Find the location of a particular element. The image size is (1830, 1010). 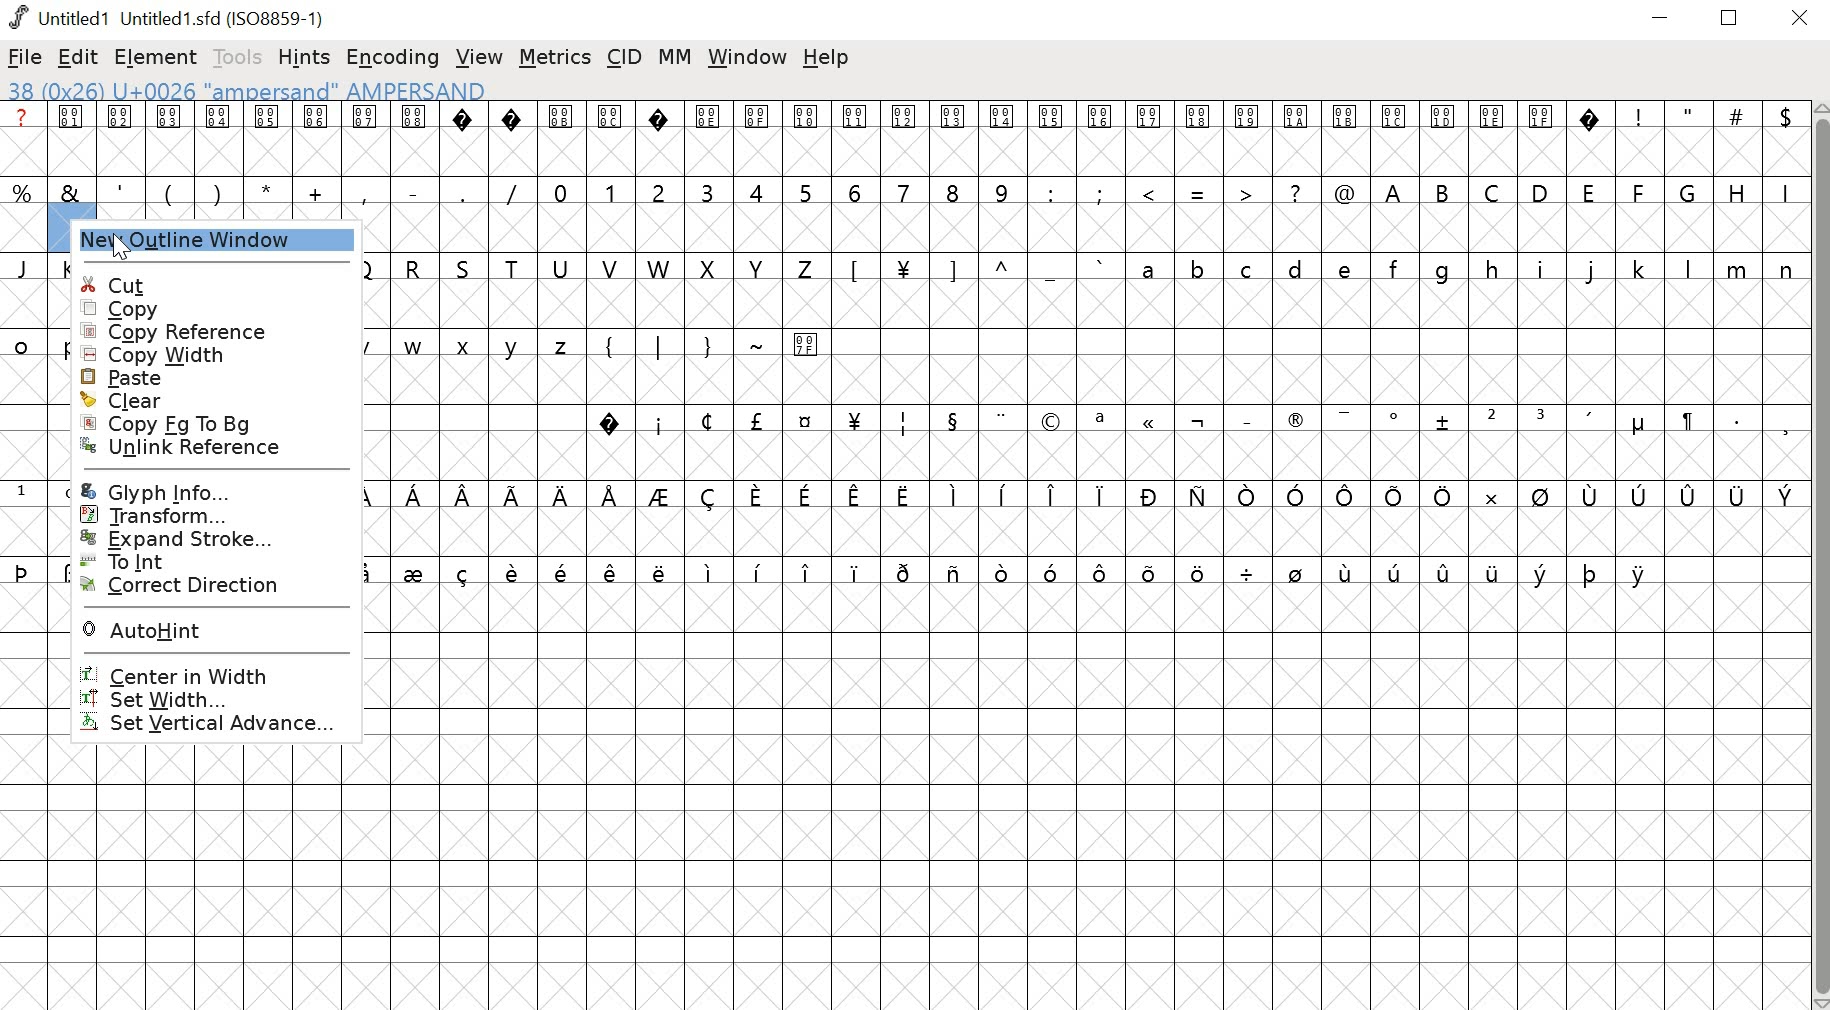

symbol is located at coordinates (761, 422).